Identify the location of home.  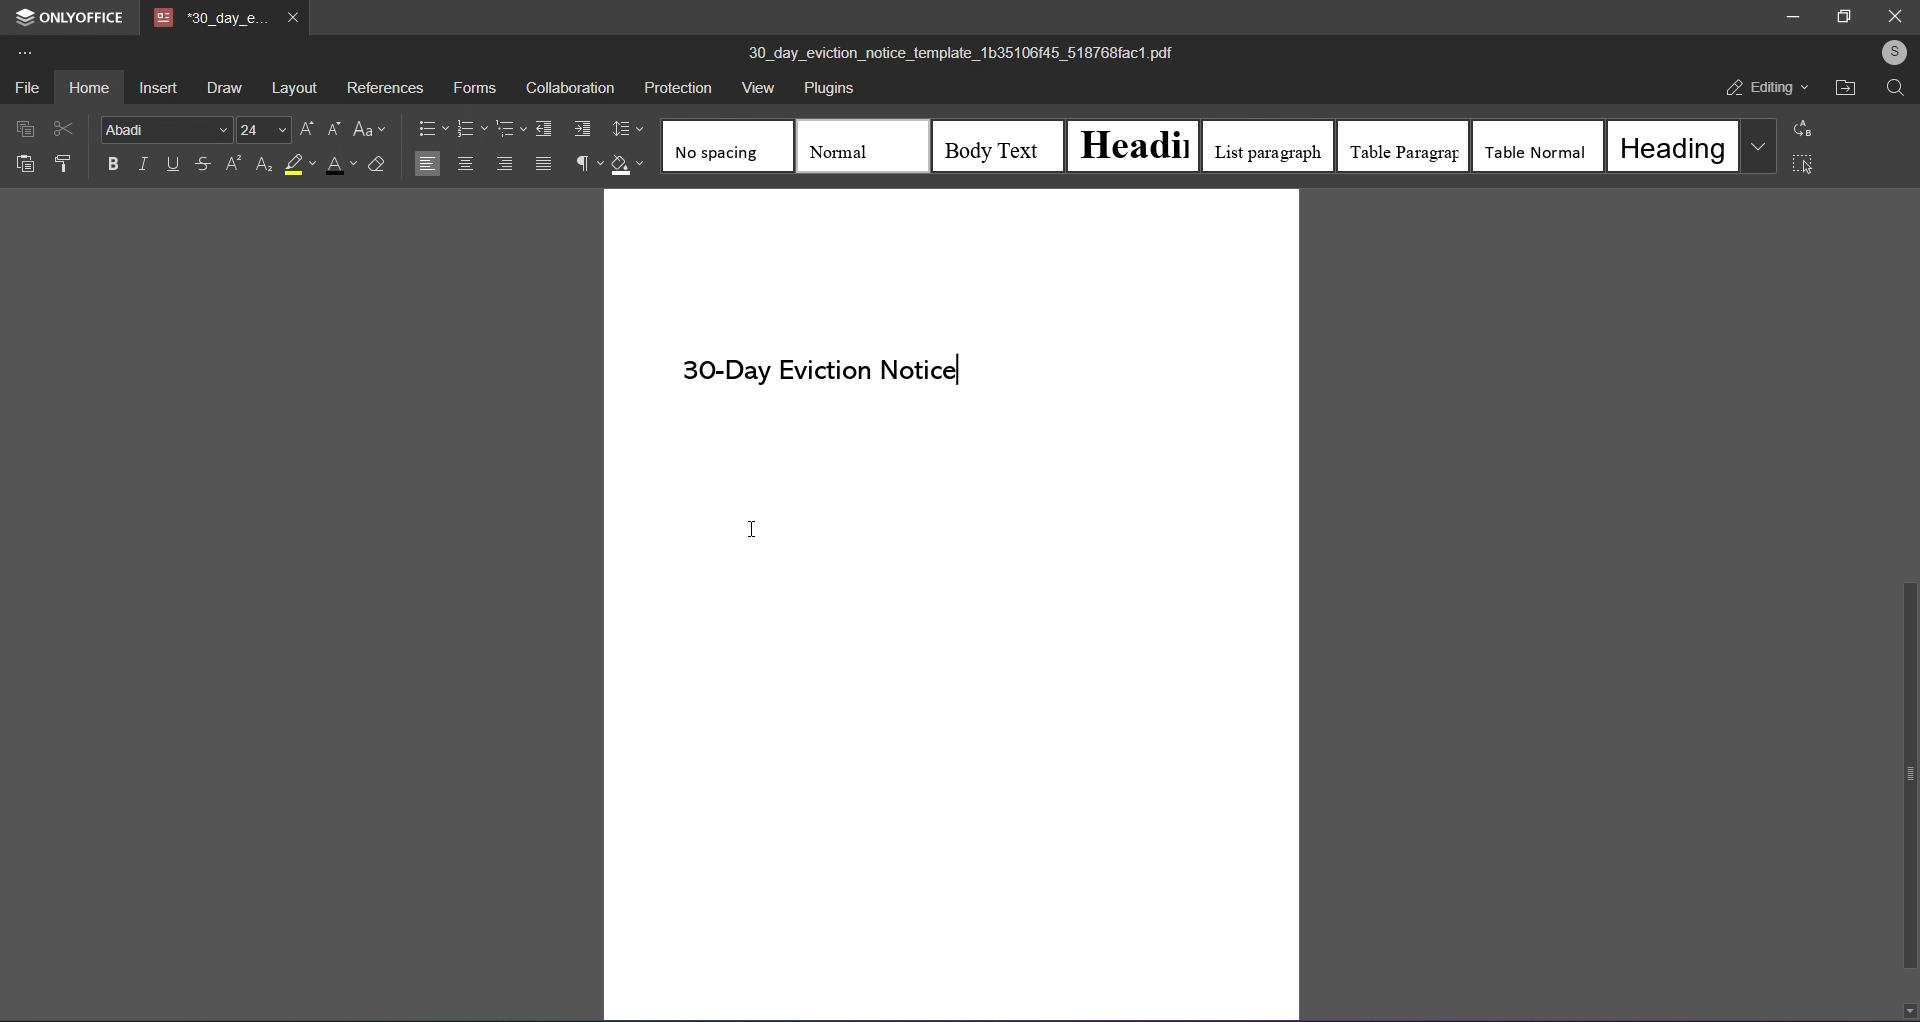
(88, 86).